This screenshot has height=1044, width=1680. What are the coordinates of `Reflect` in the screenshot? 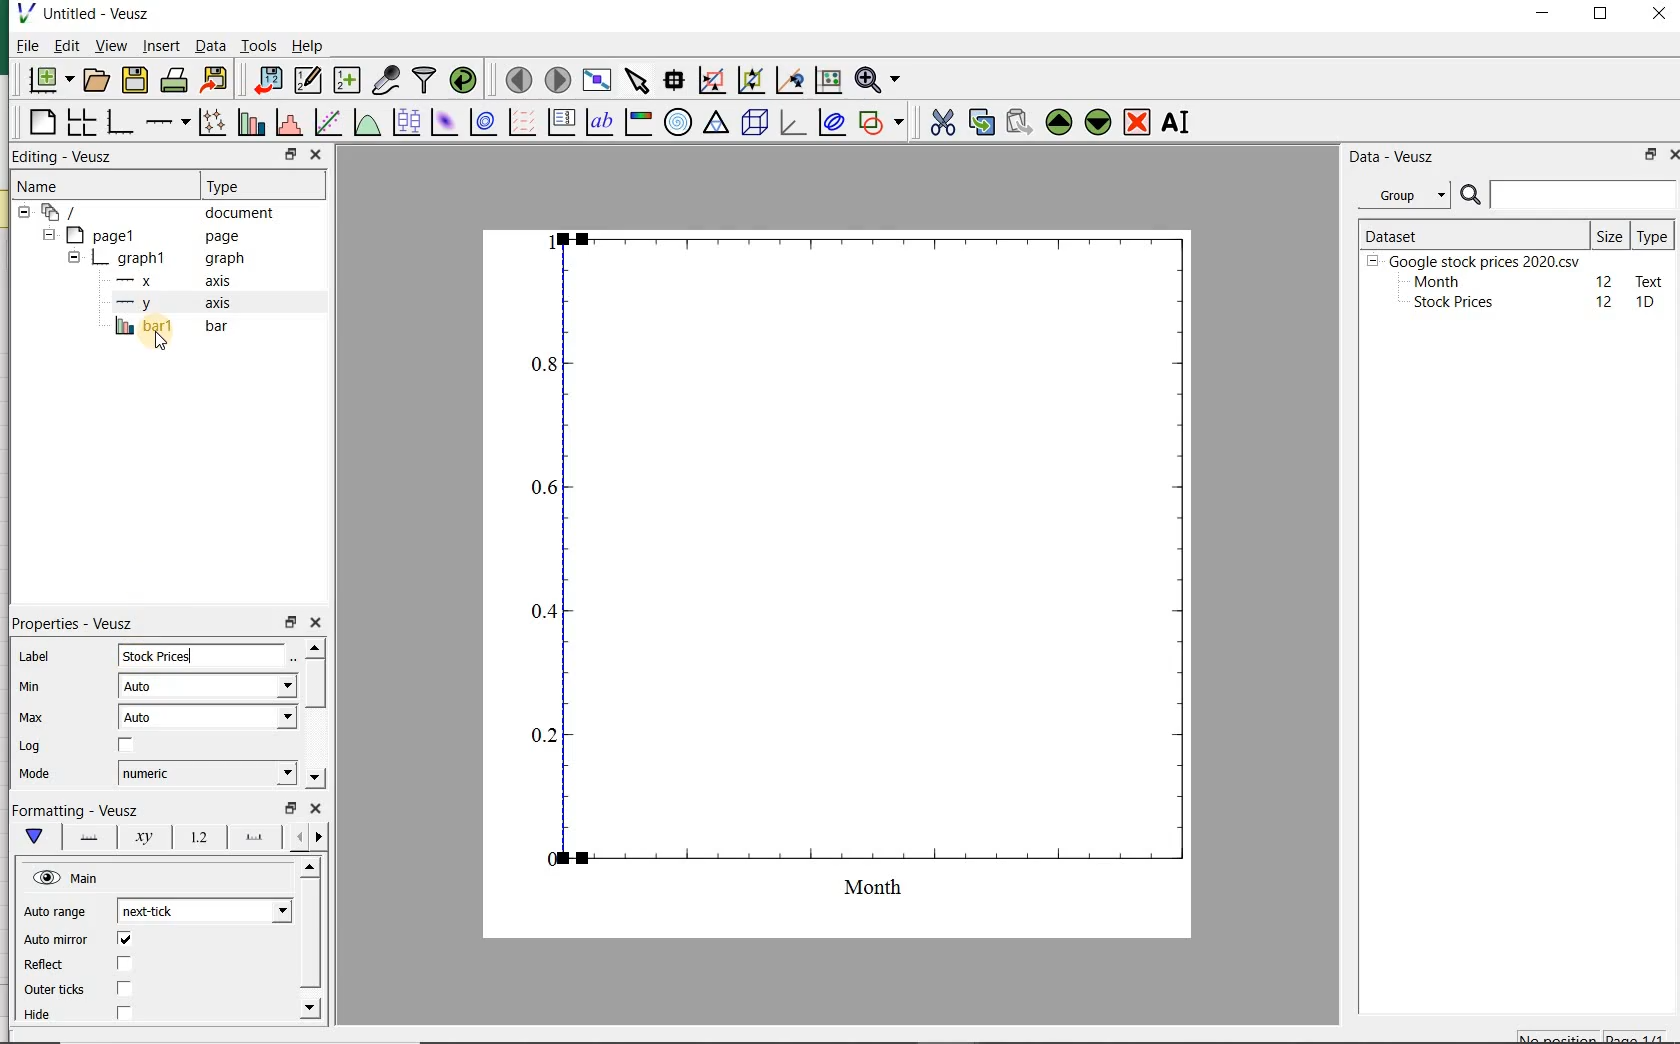 It's located at (47, 965).